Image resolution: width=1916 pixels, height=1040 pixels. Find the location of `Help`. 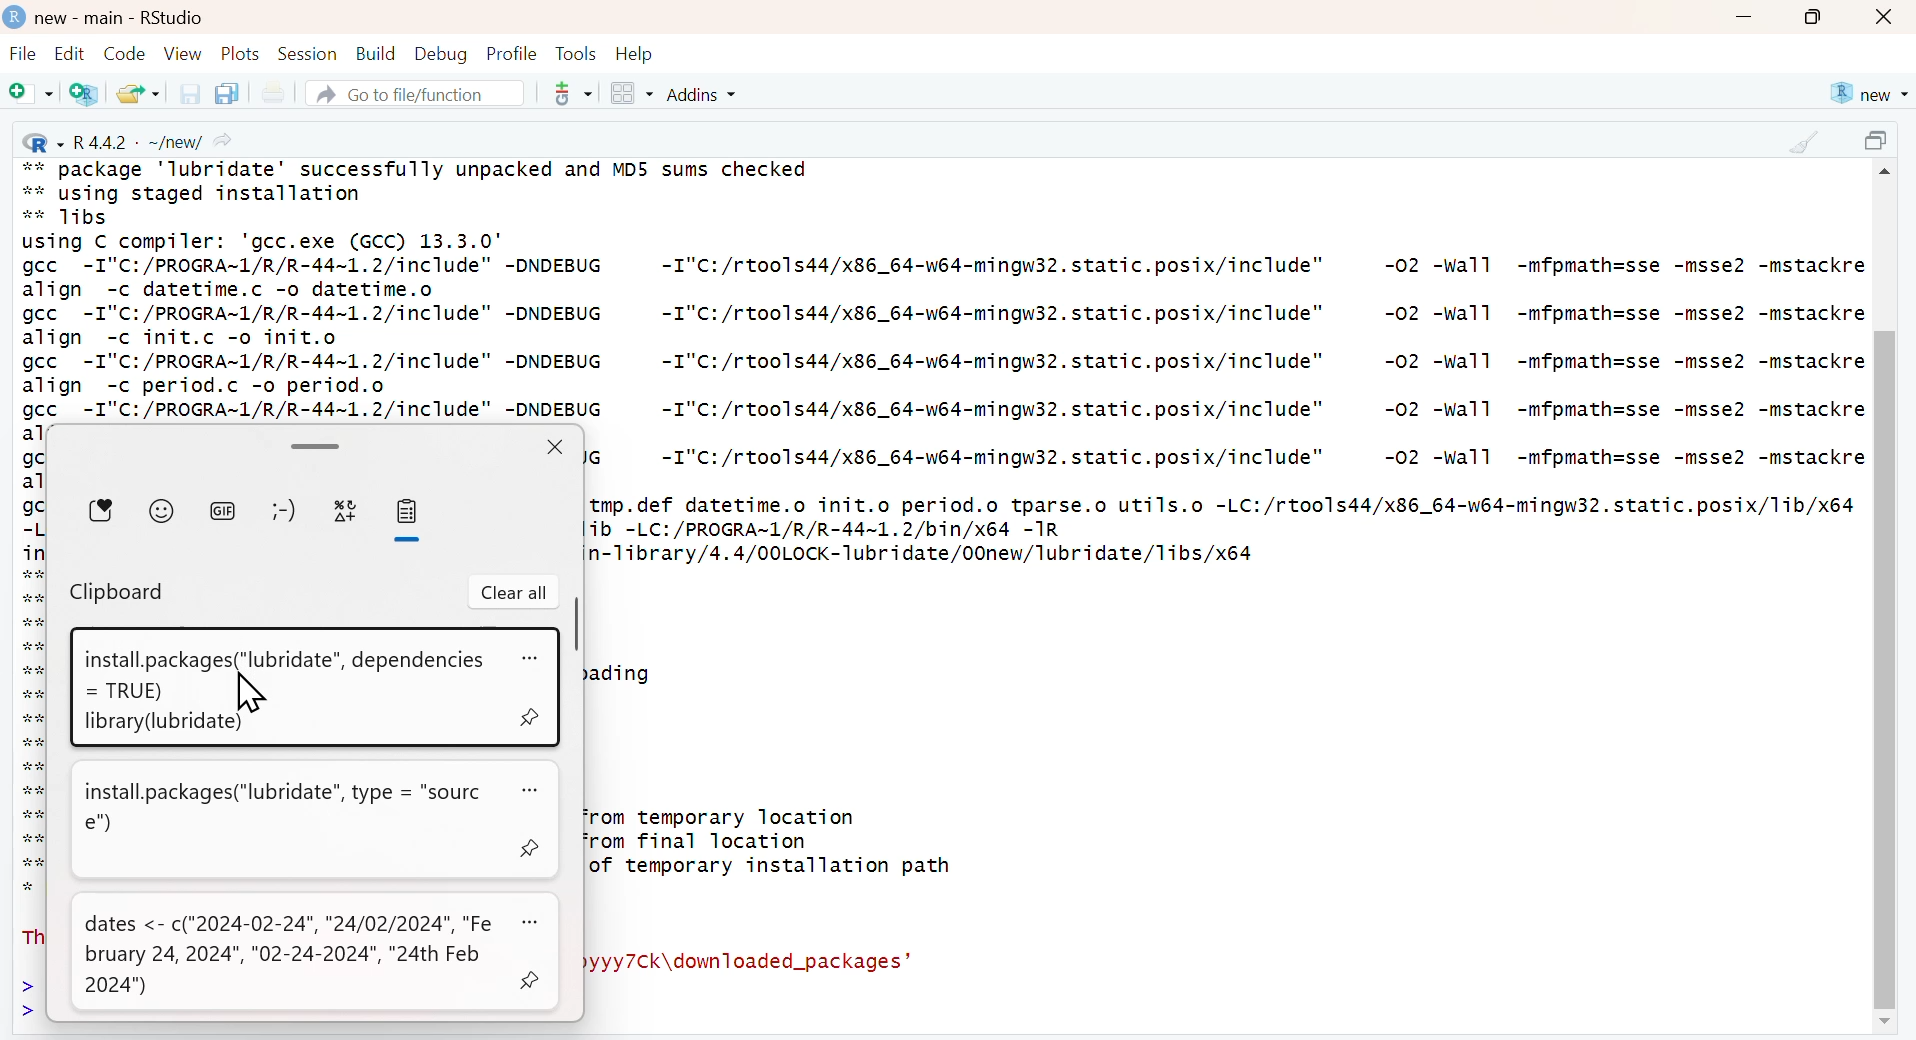

Help is located at coordinates (635, 54).